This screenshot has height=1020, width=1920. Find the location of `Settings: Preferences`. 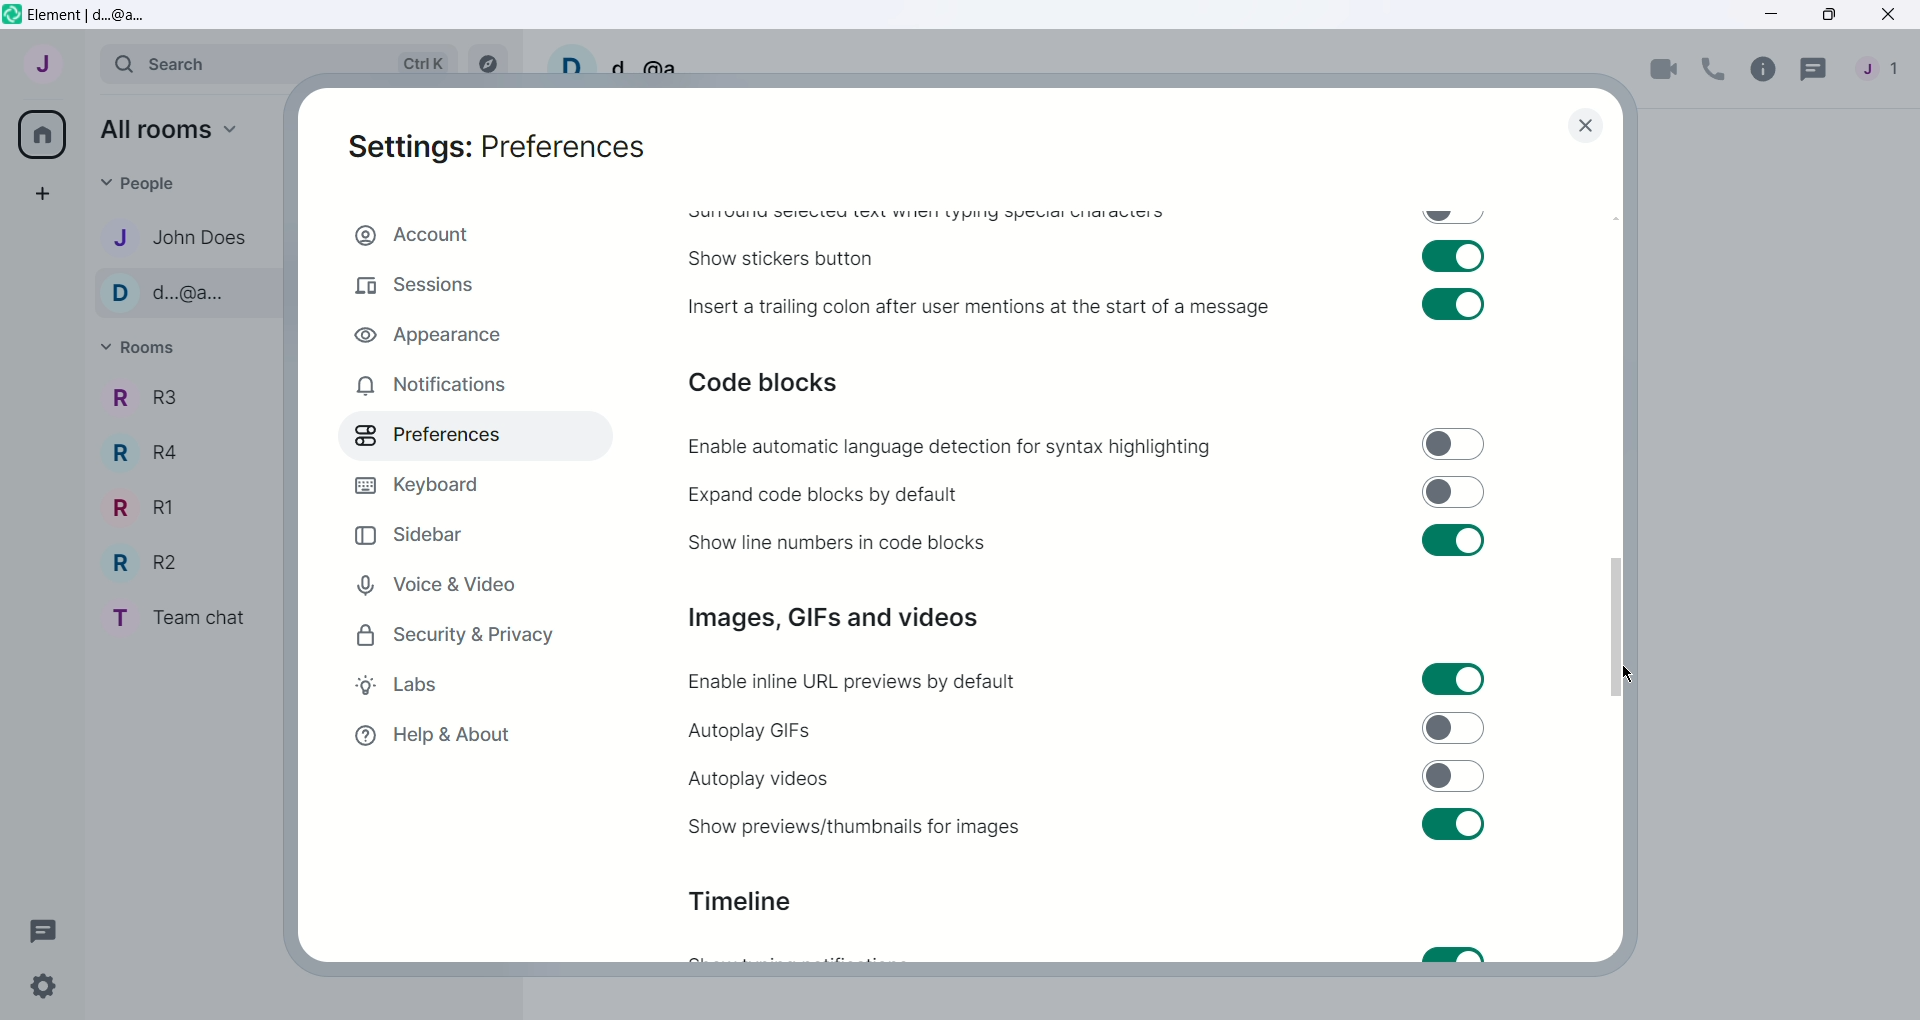

Settings: Preferences is located at coordinates (497, 148).